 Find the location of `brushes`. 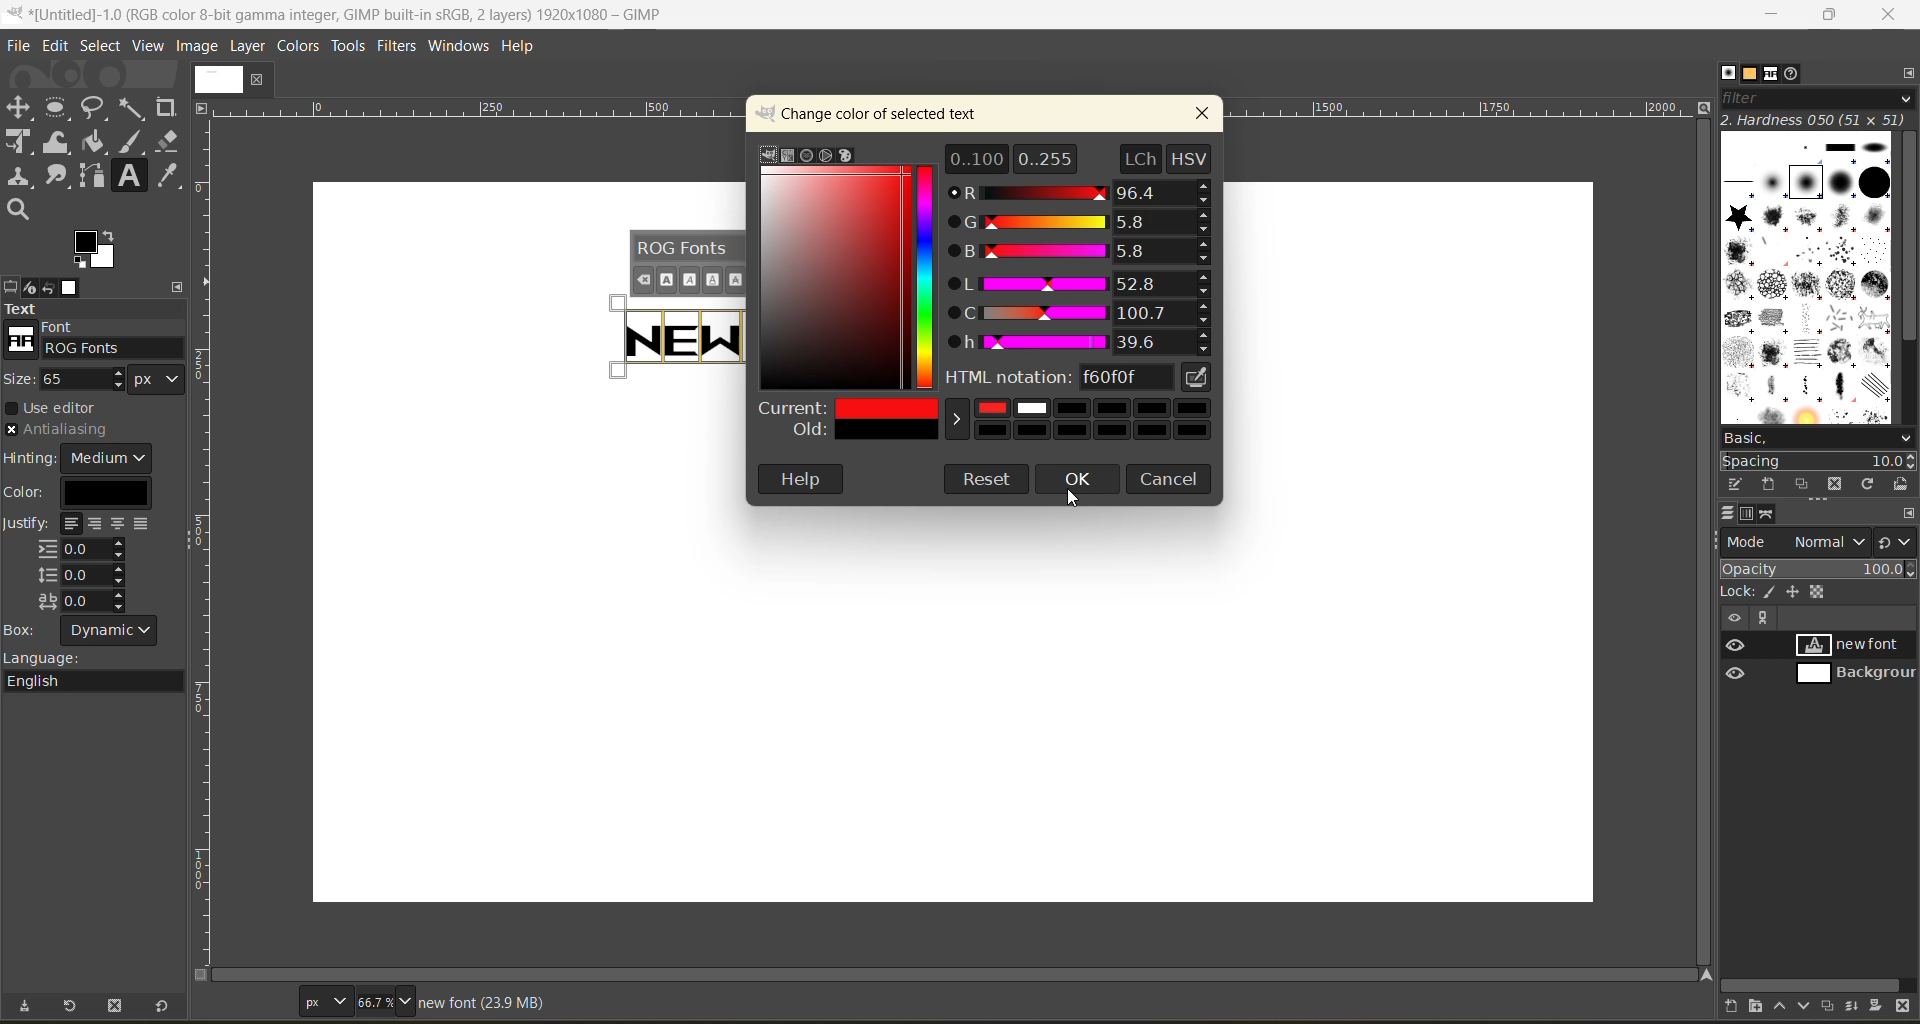

brushes is located at coordinates (1728, 72).